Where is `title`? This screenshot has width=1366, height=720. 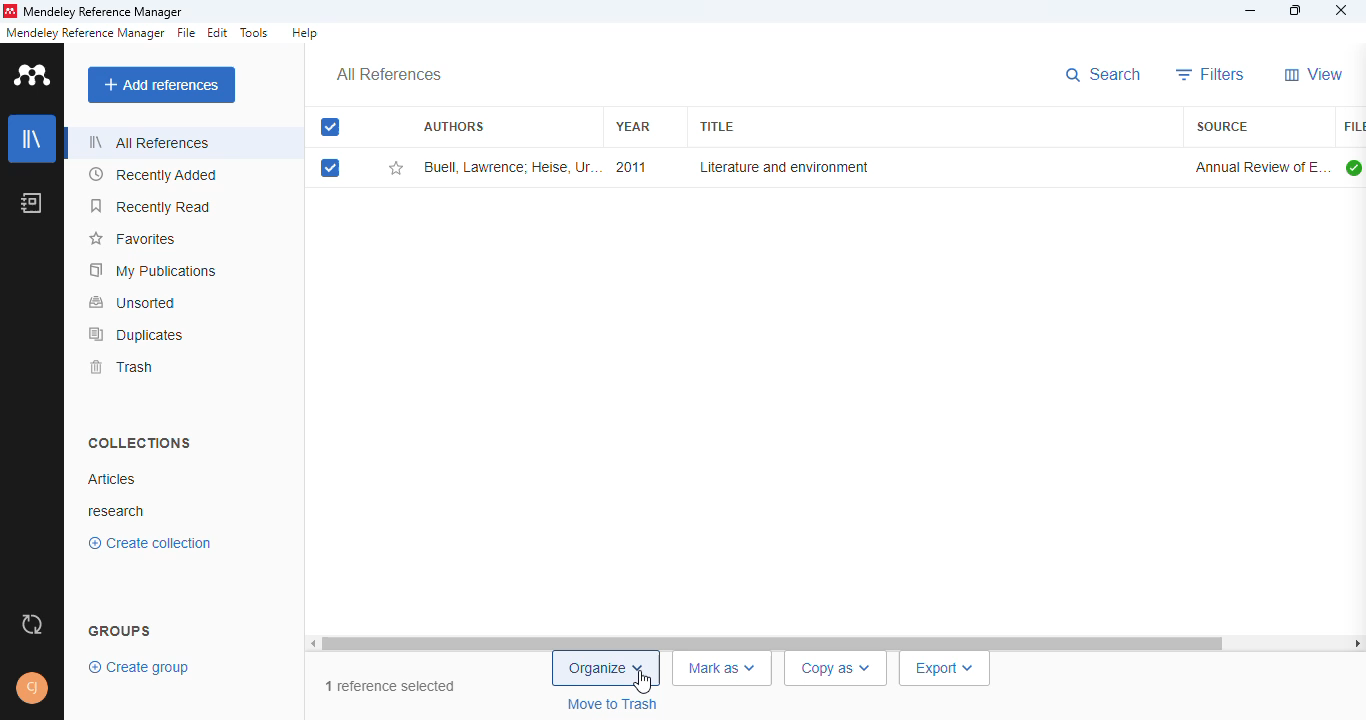
title is located at coordinates (715, 127).